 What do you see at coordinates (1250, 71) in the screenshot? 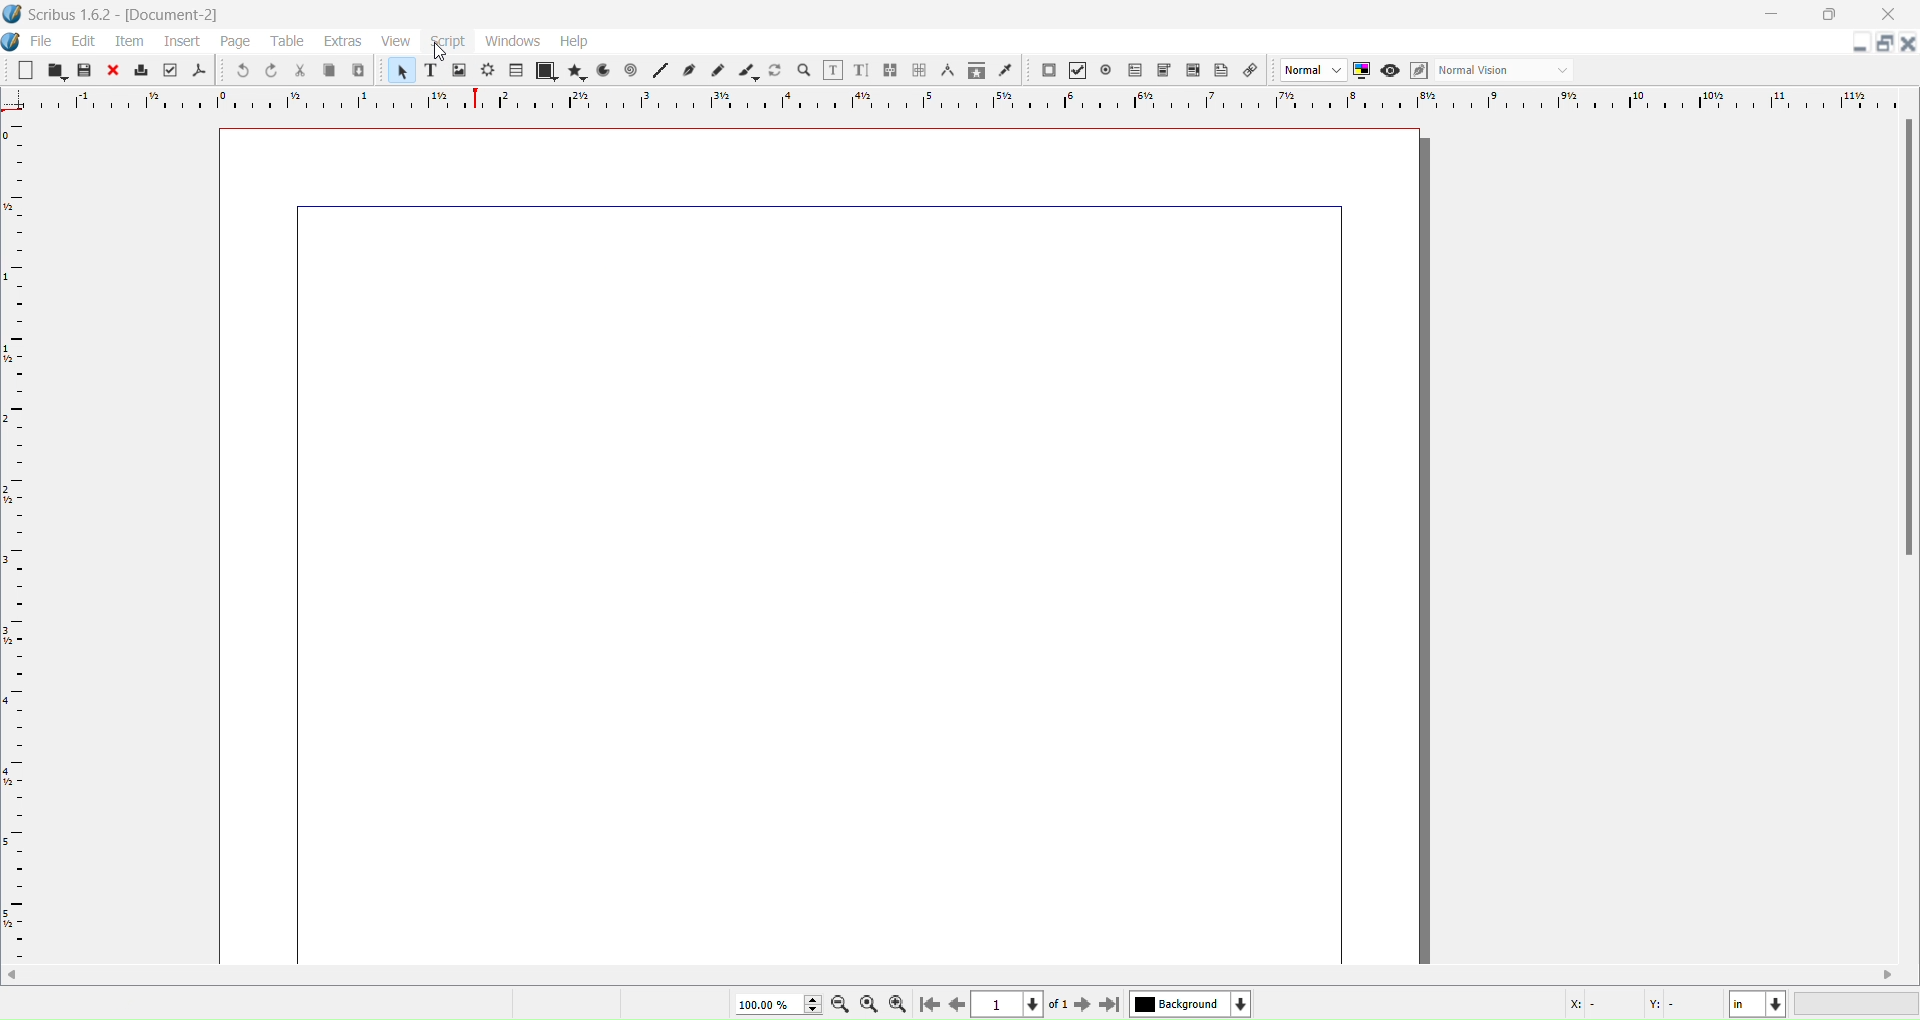
I see `Link Annotations` at bounding box center [1250, 71].